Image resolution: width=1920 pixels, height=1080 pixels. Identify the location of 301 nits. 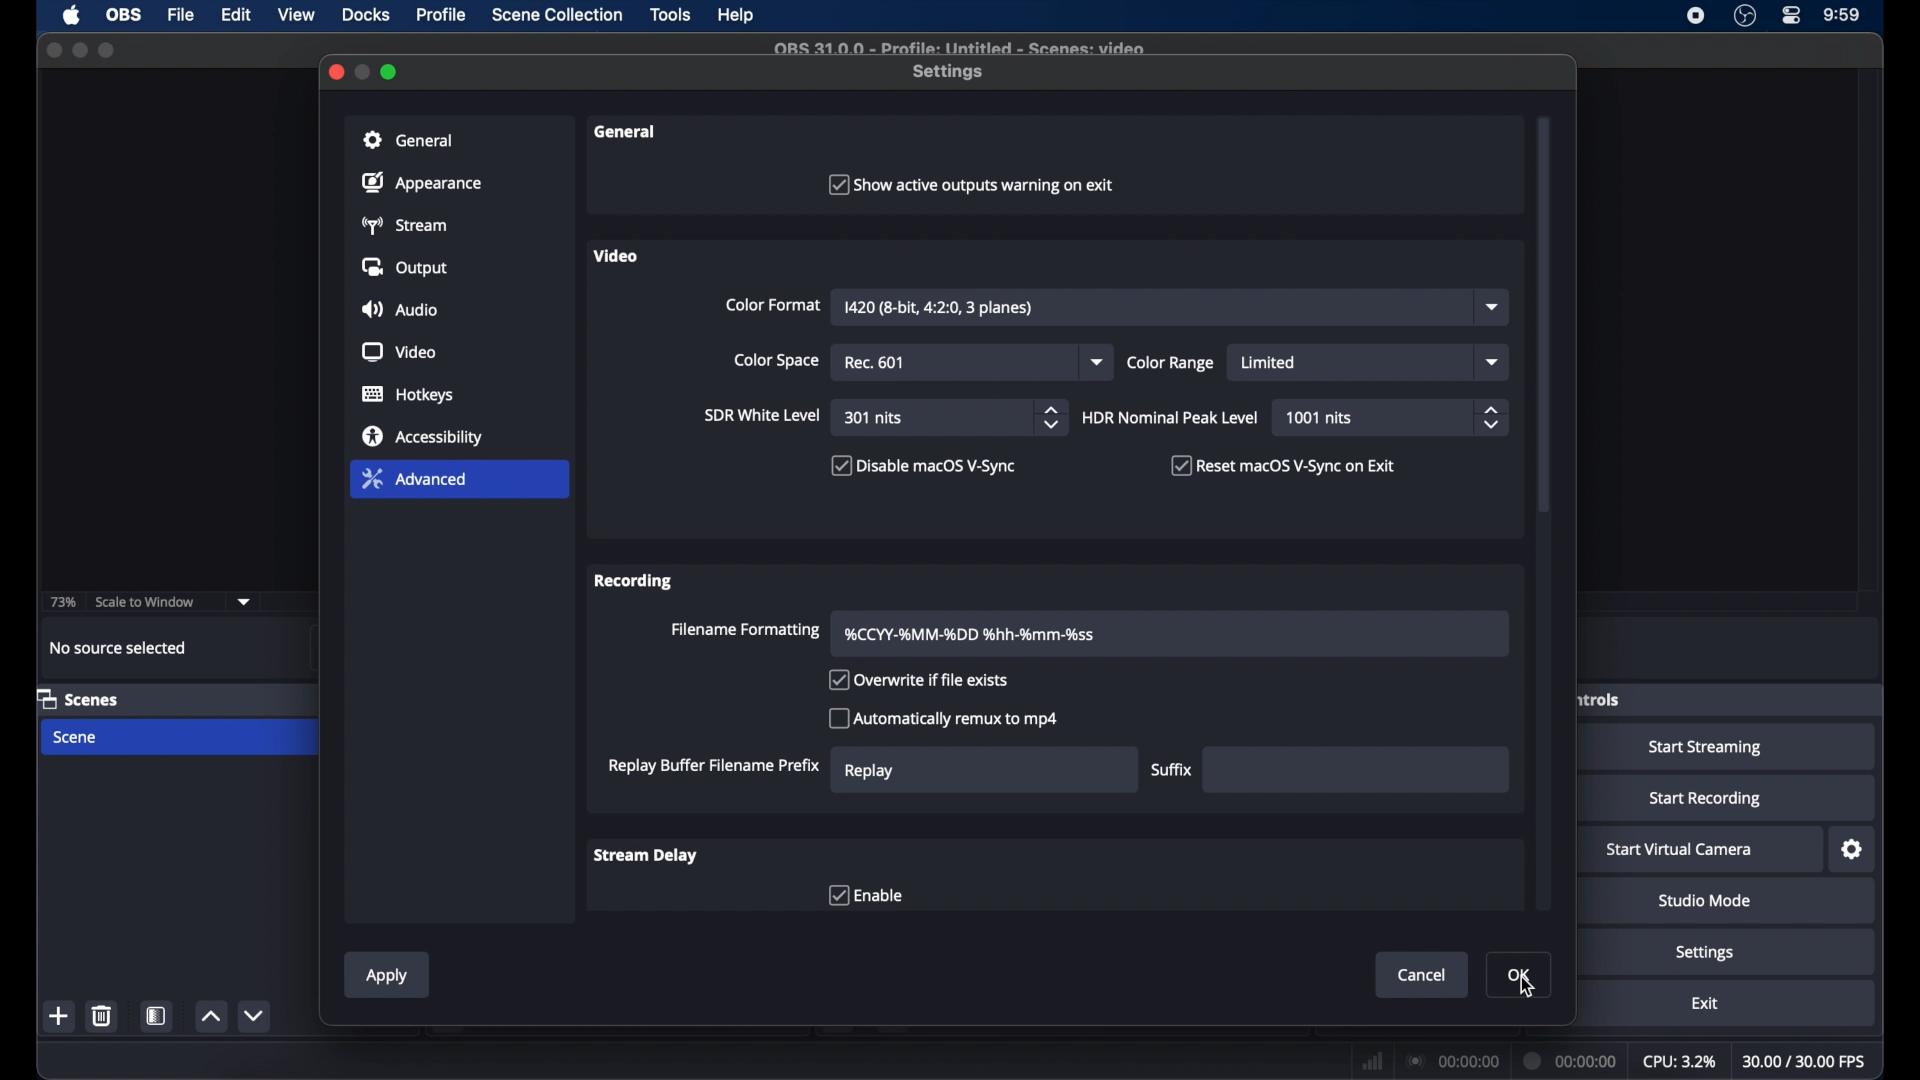
(875, 419).